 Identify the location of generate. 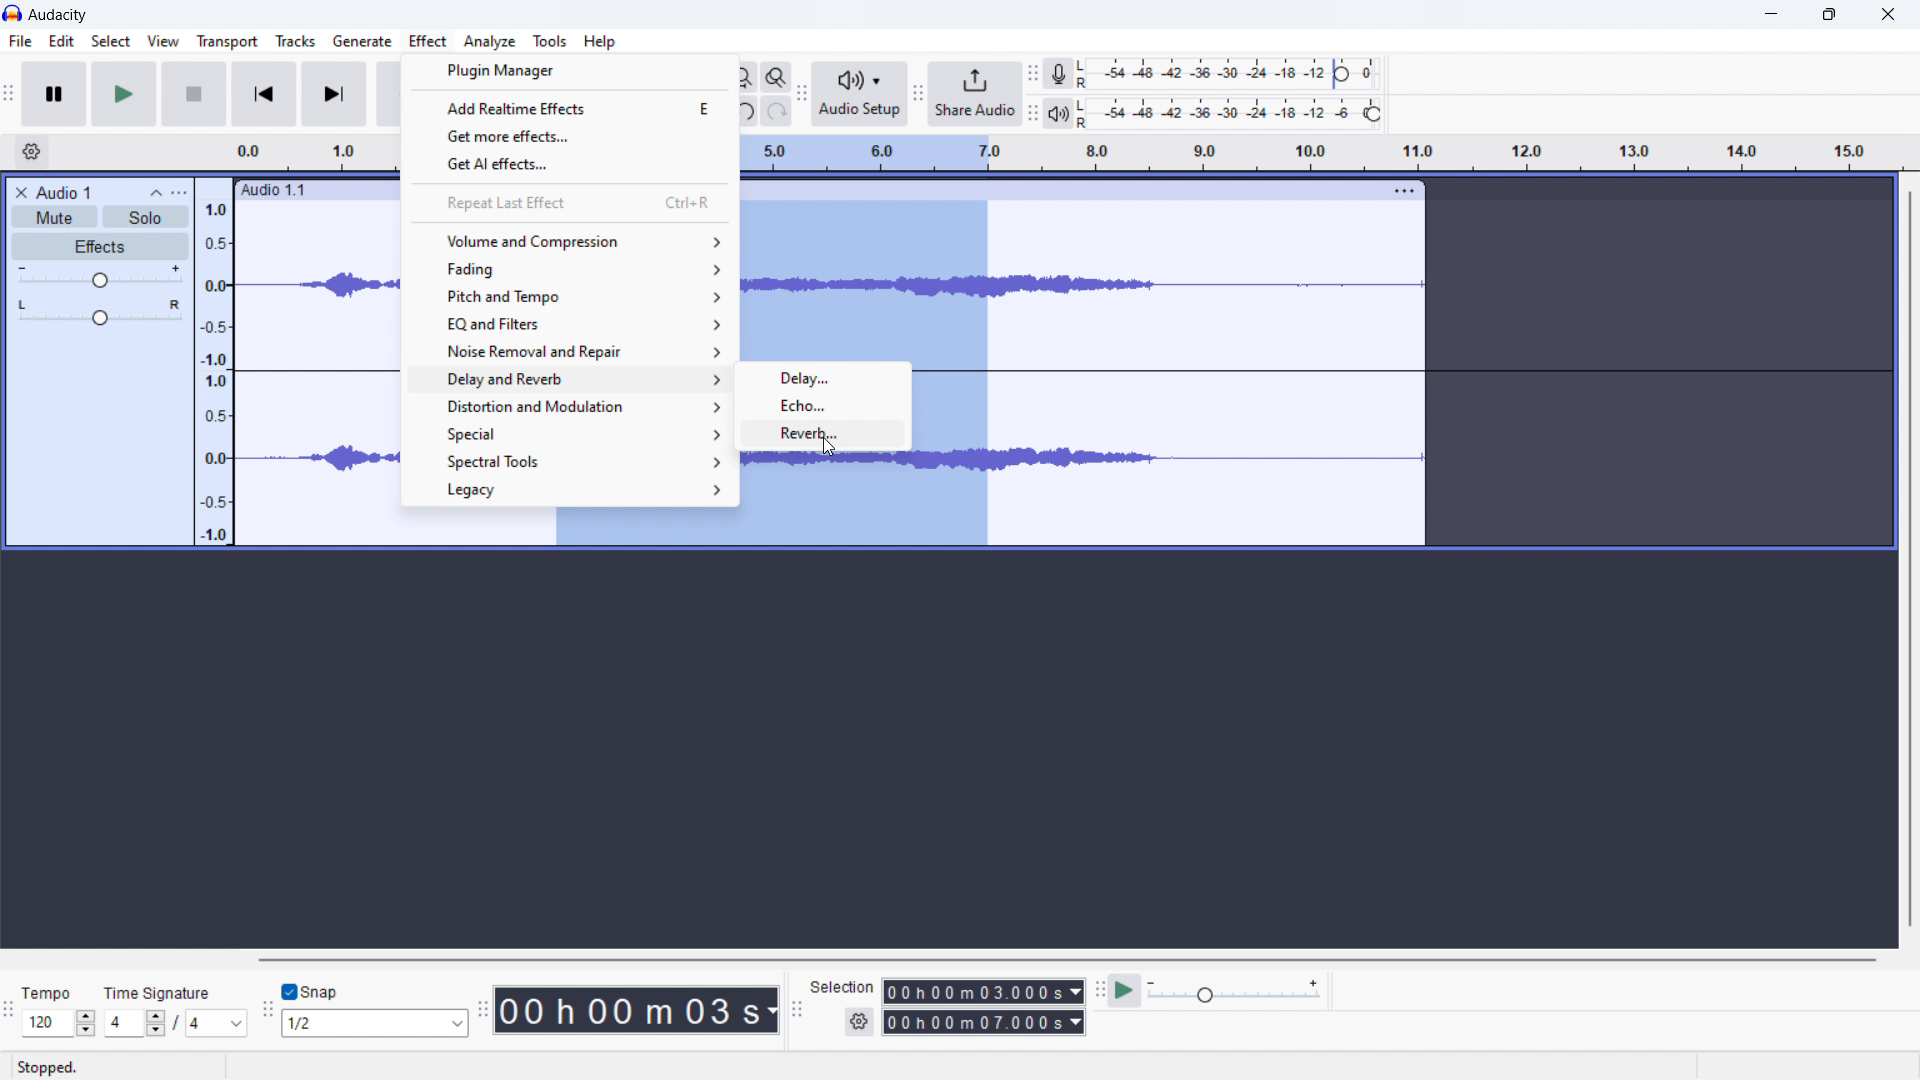
(362, 42).